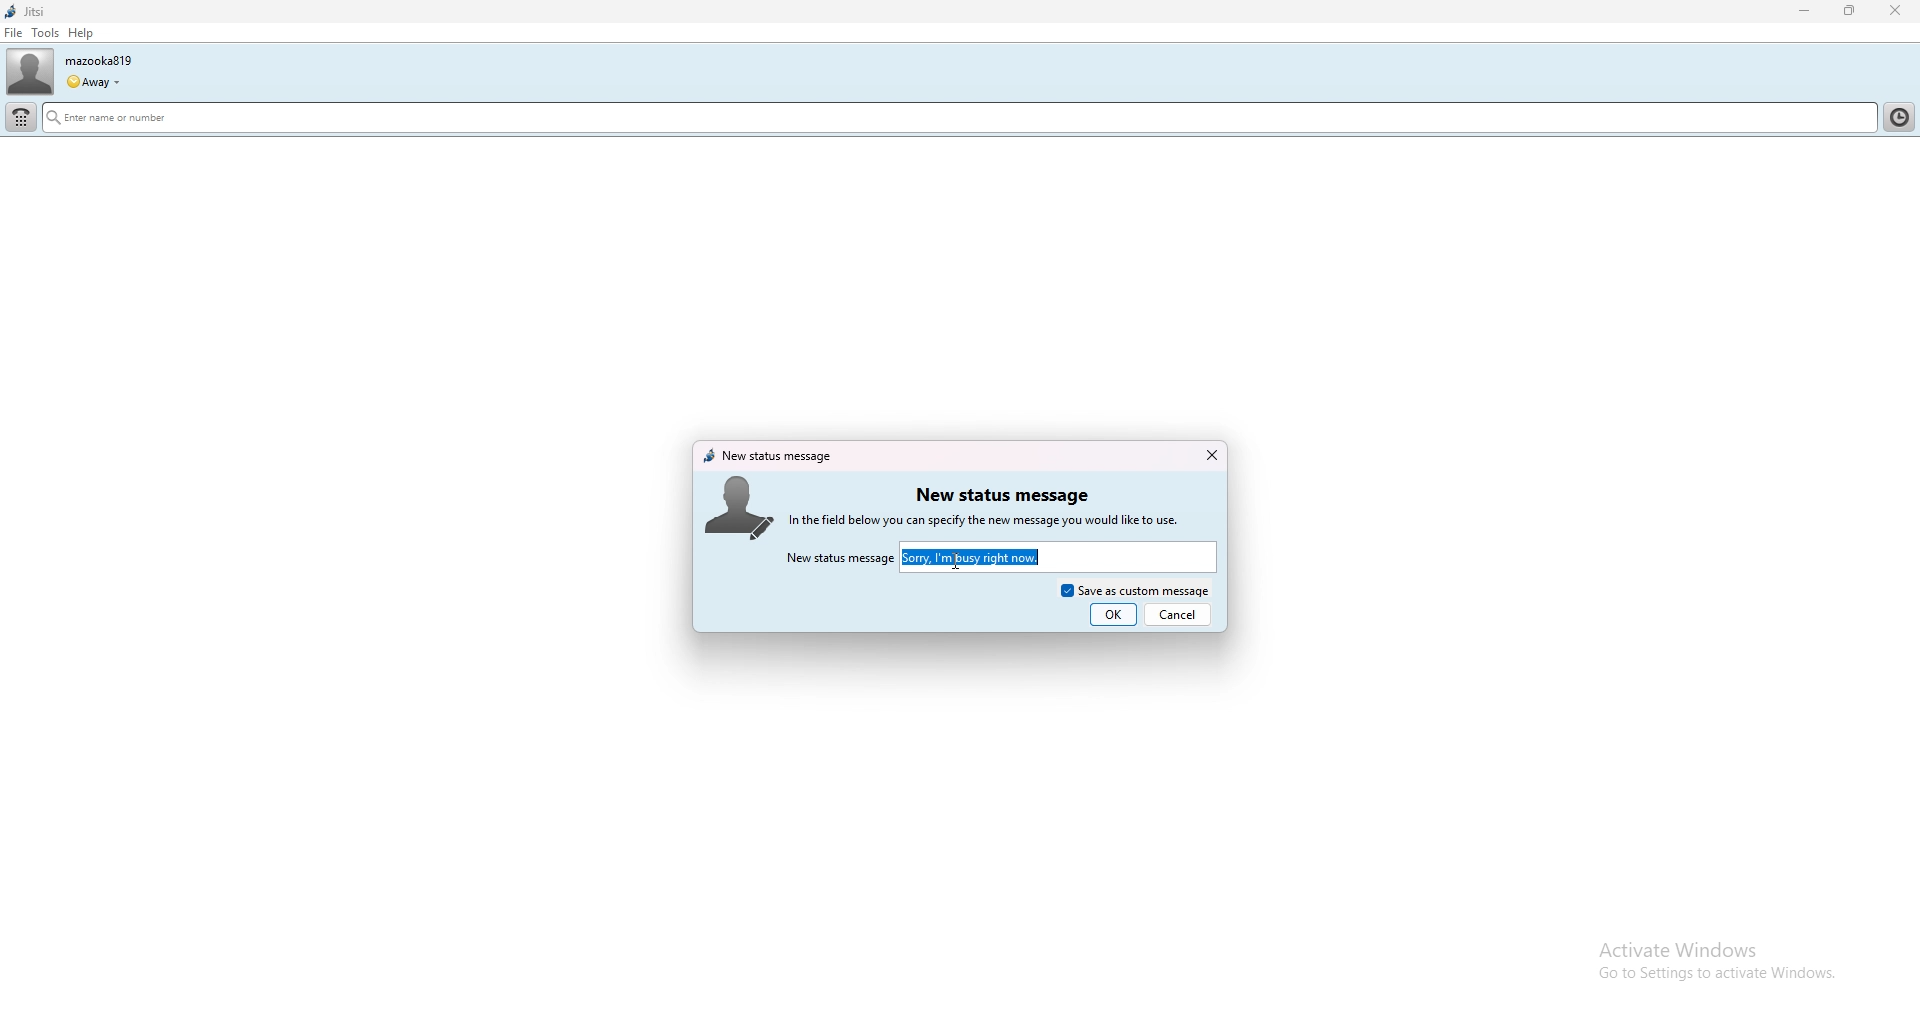  What do you see at coordinates (46, 32) in the screenshot?
I see `tools` at bounding box center [46, 32].